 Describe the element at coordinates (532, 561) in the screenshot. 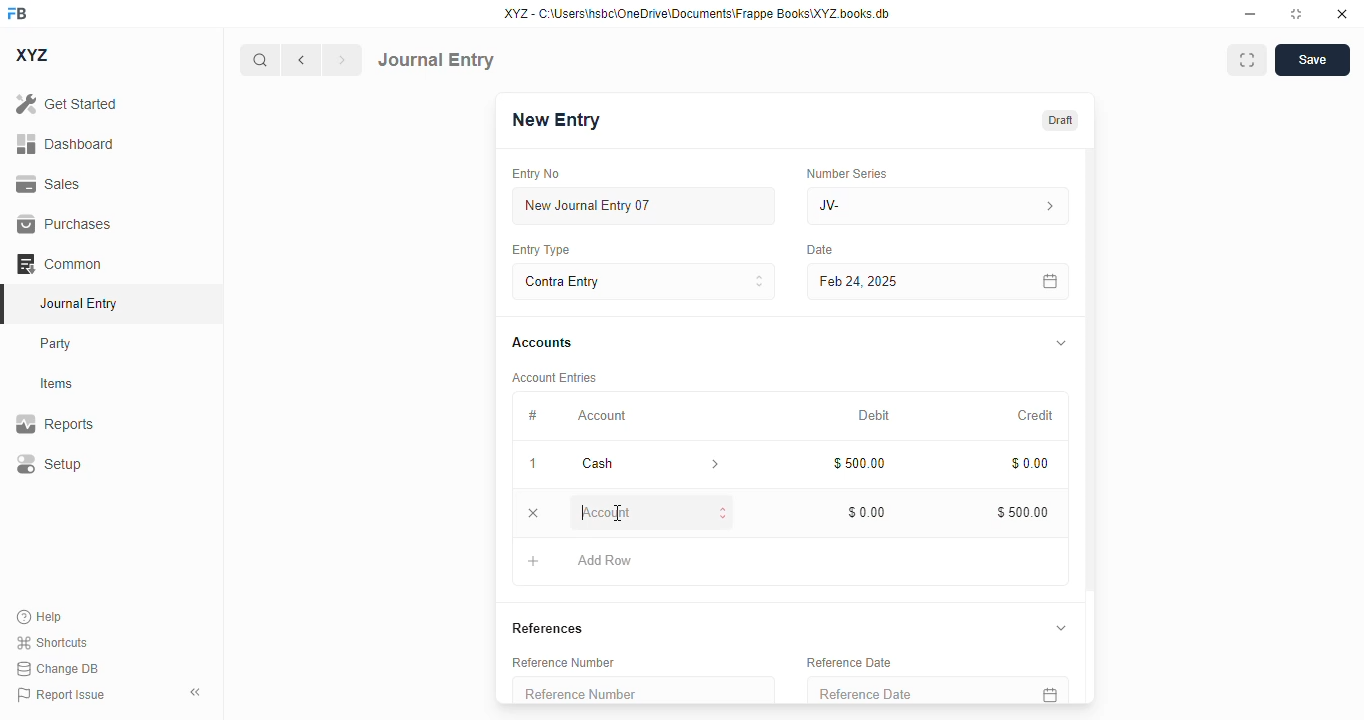

I see `add button` at that location.